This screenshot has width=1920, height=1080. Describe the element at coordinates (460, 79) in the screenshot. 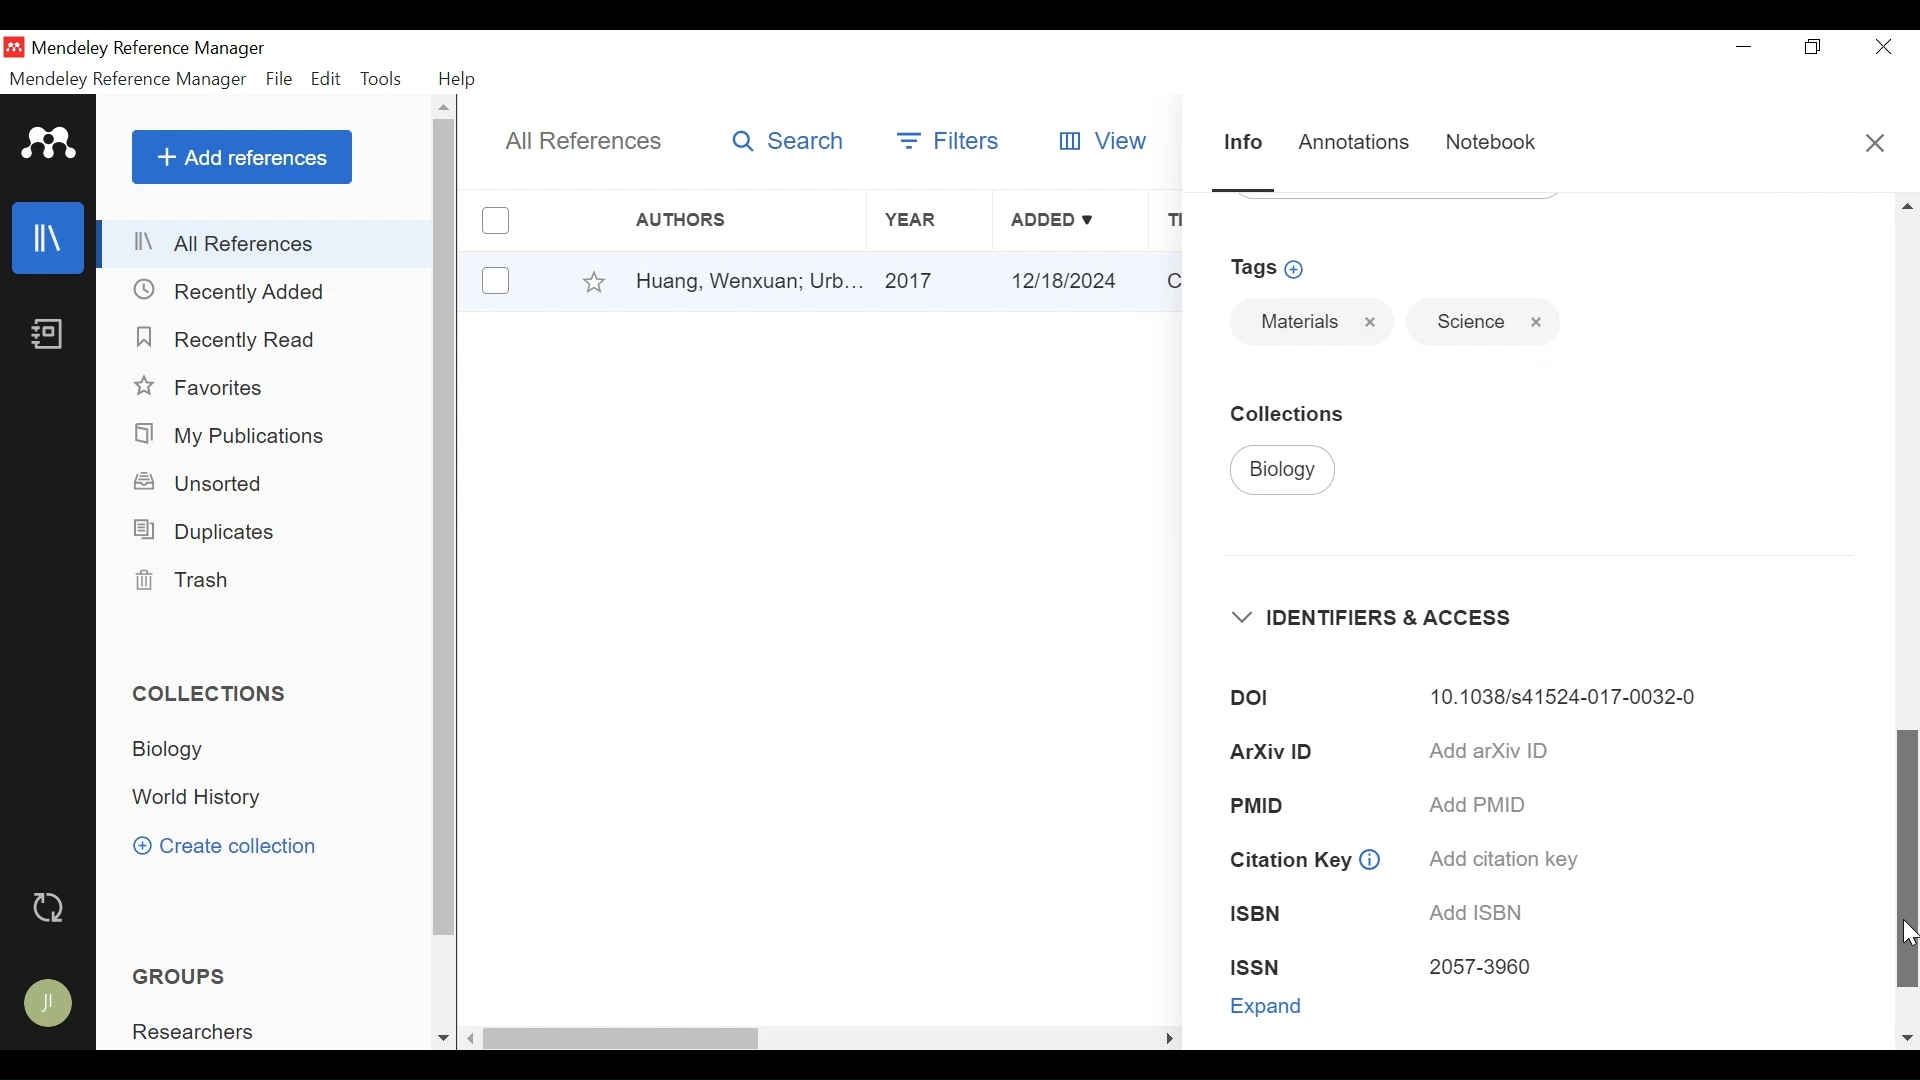

I see `Help` at that location.